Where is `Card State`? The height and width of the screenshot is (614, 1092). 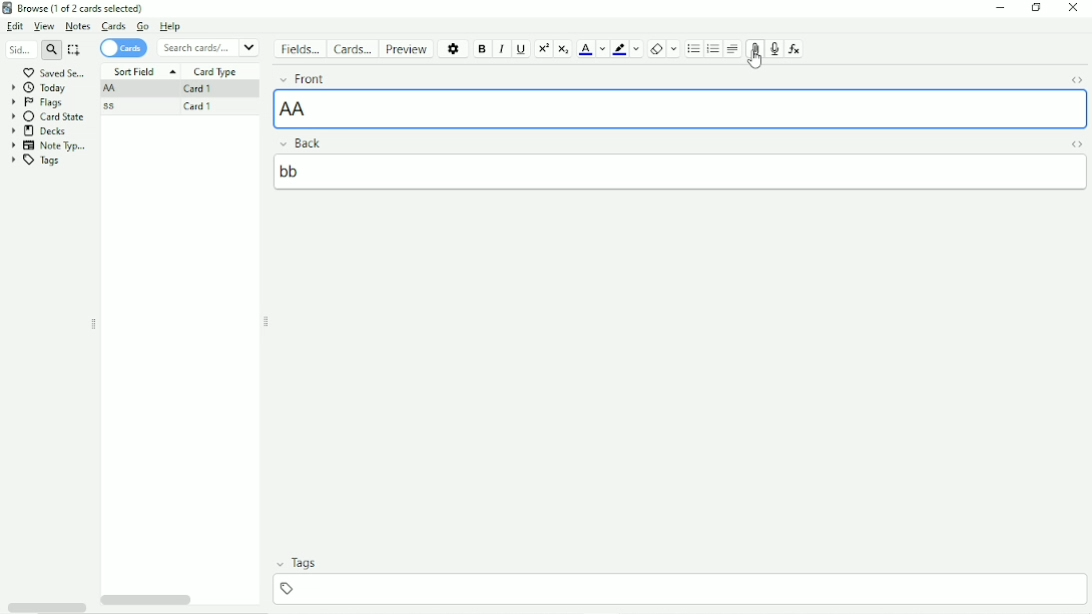 Card State is located at coordinates (48, 117).